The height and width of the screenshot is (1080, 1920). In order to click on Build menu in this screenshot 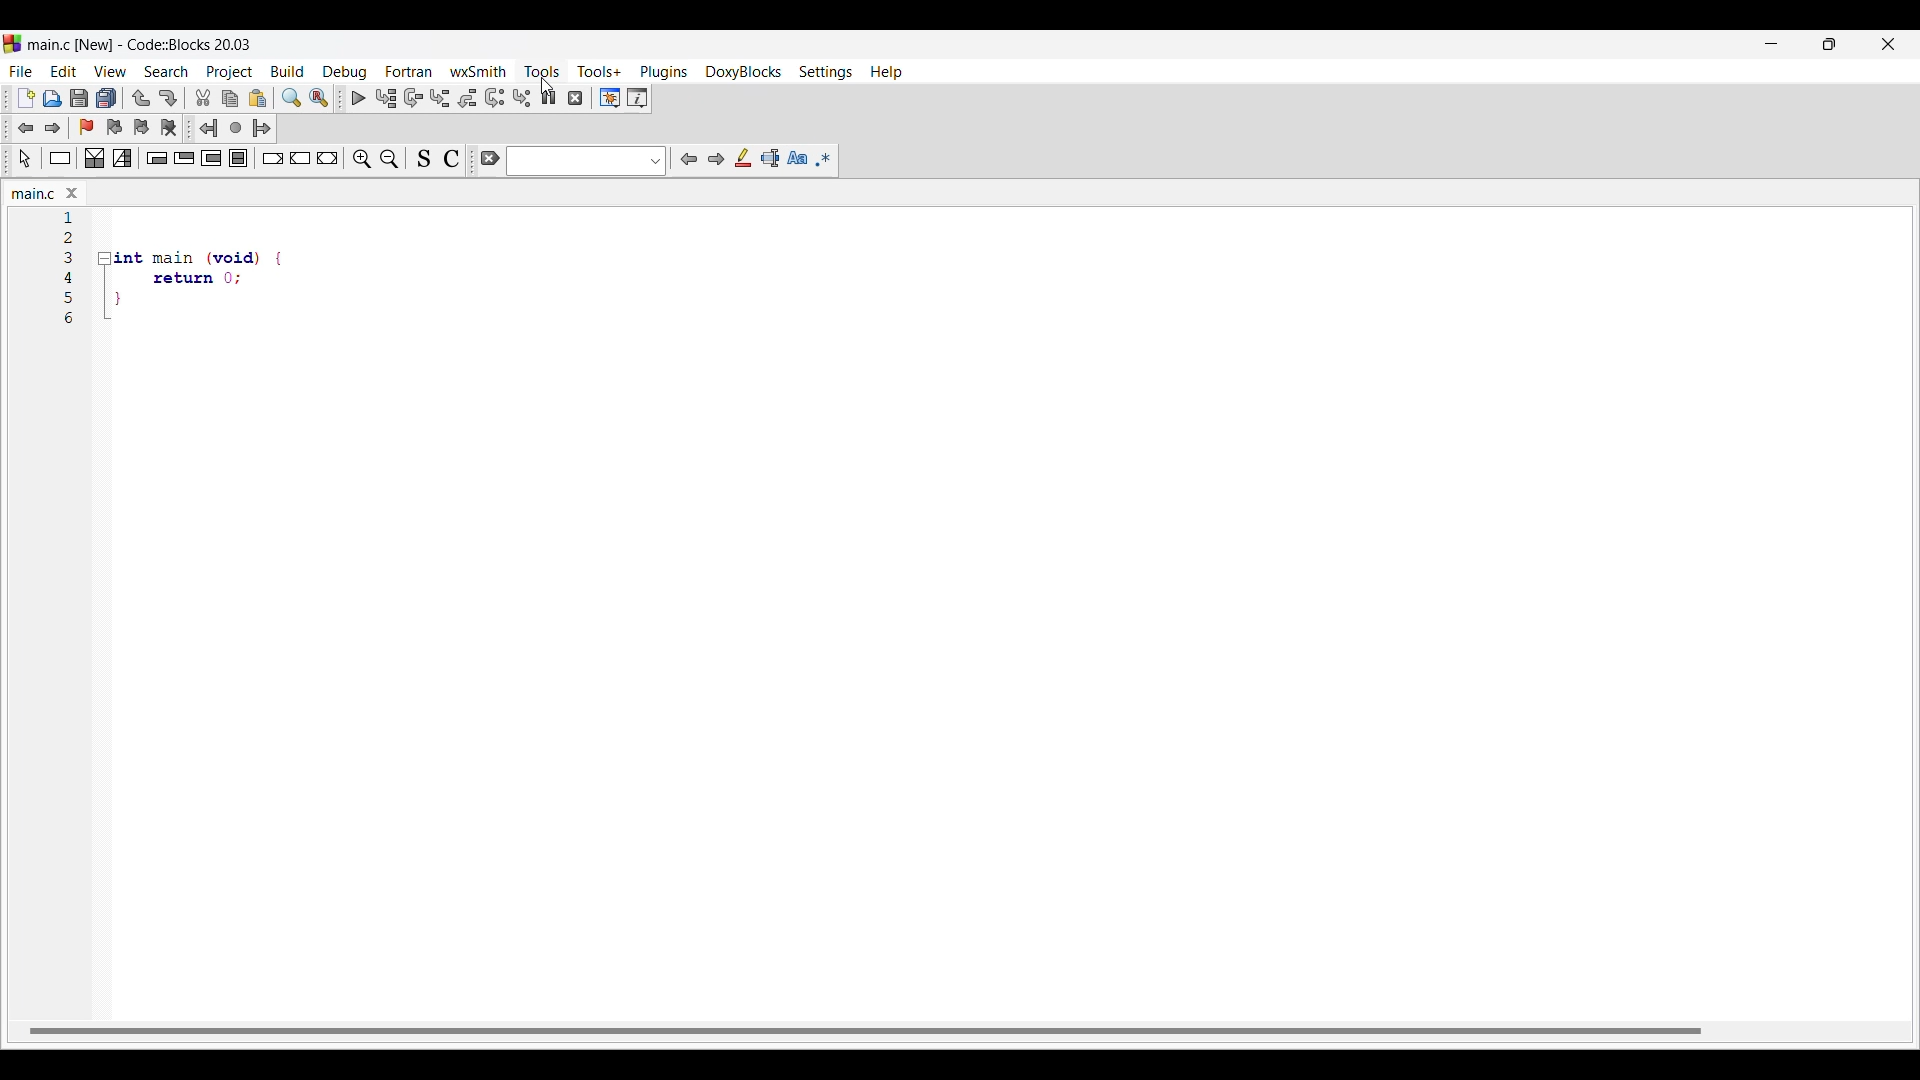, I will do `click(287, 71)`.